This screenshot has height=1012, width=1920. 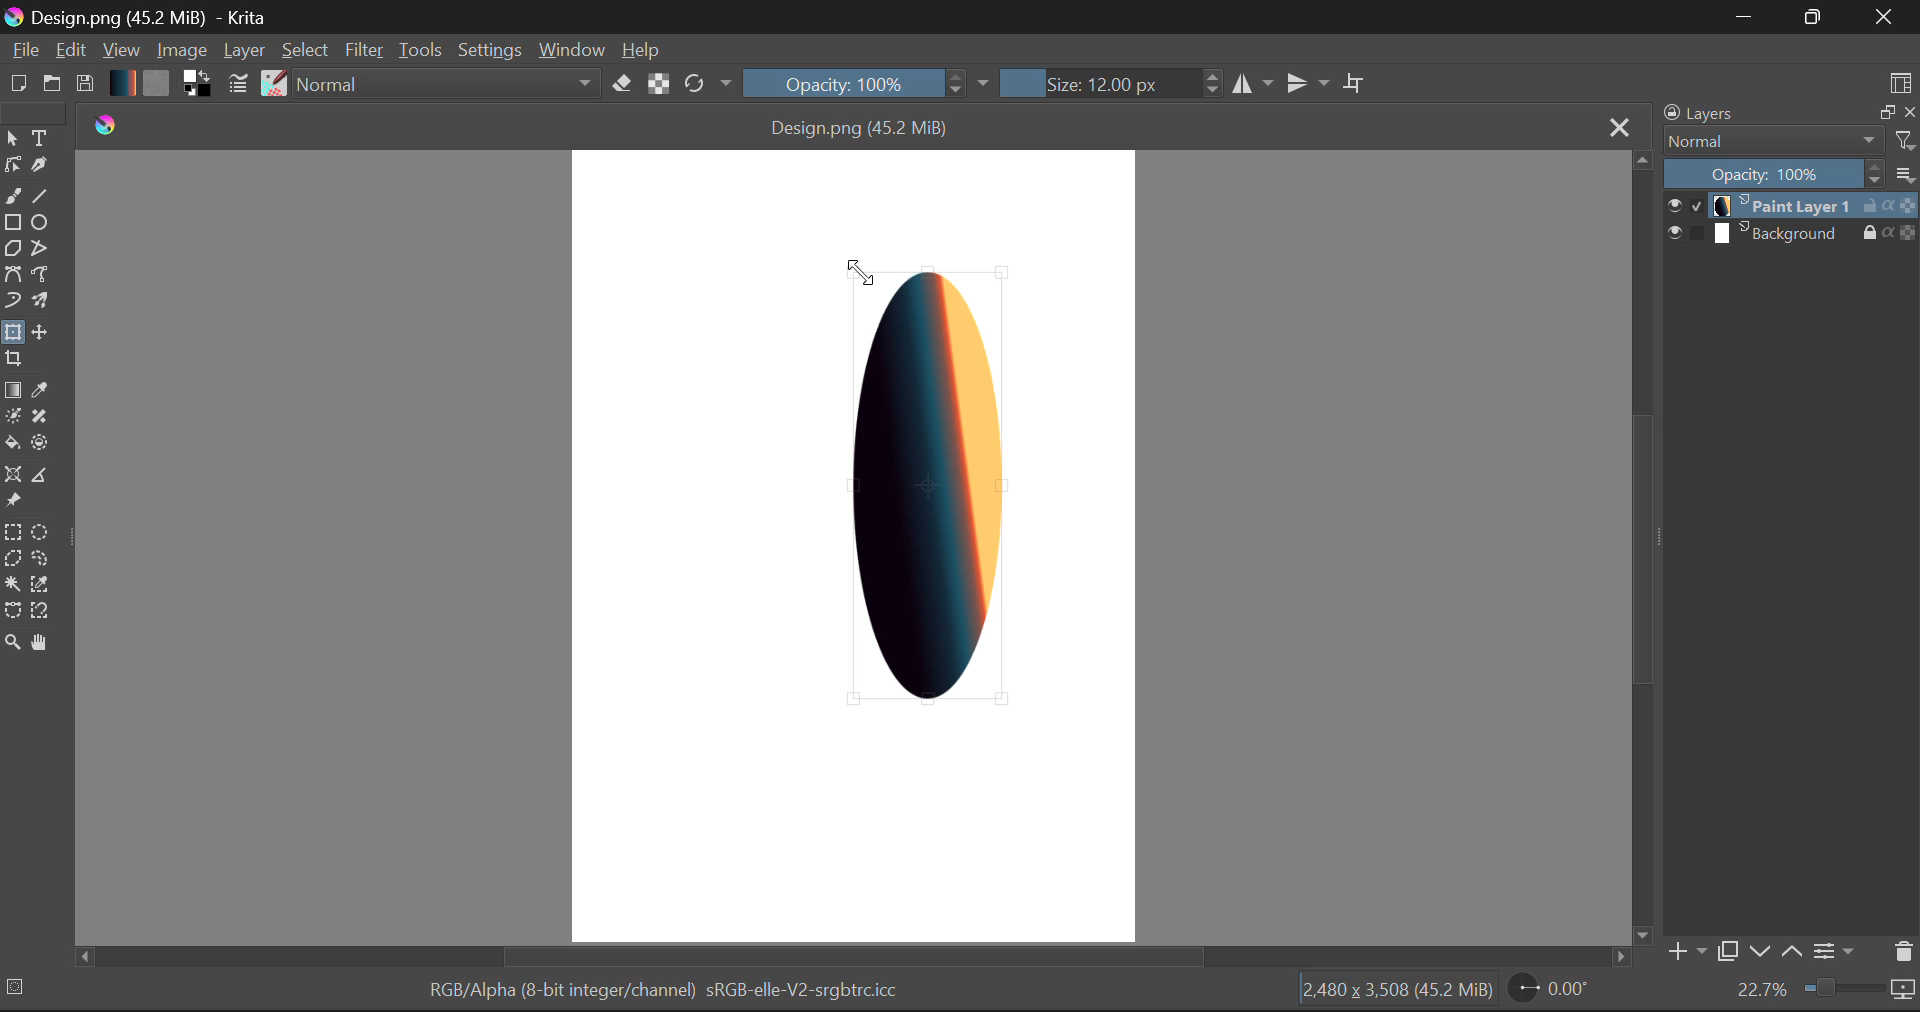 What do you see at coordinates (857, 958) in the screenshot?
I see `Scroll Bar` at bounding box center [857, 958].